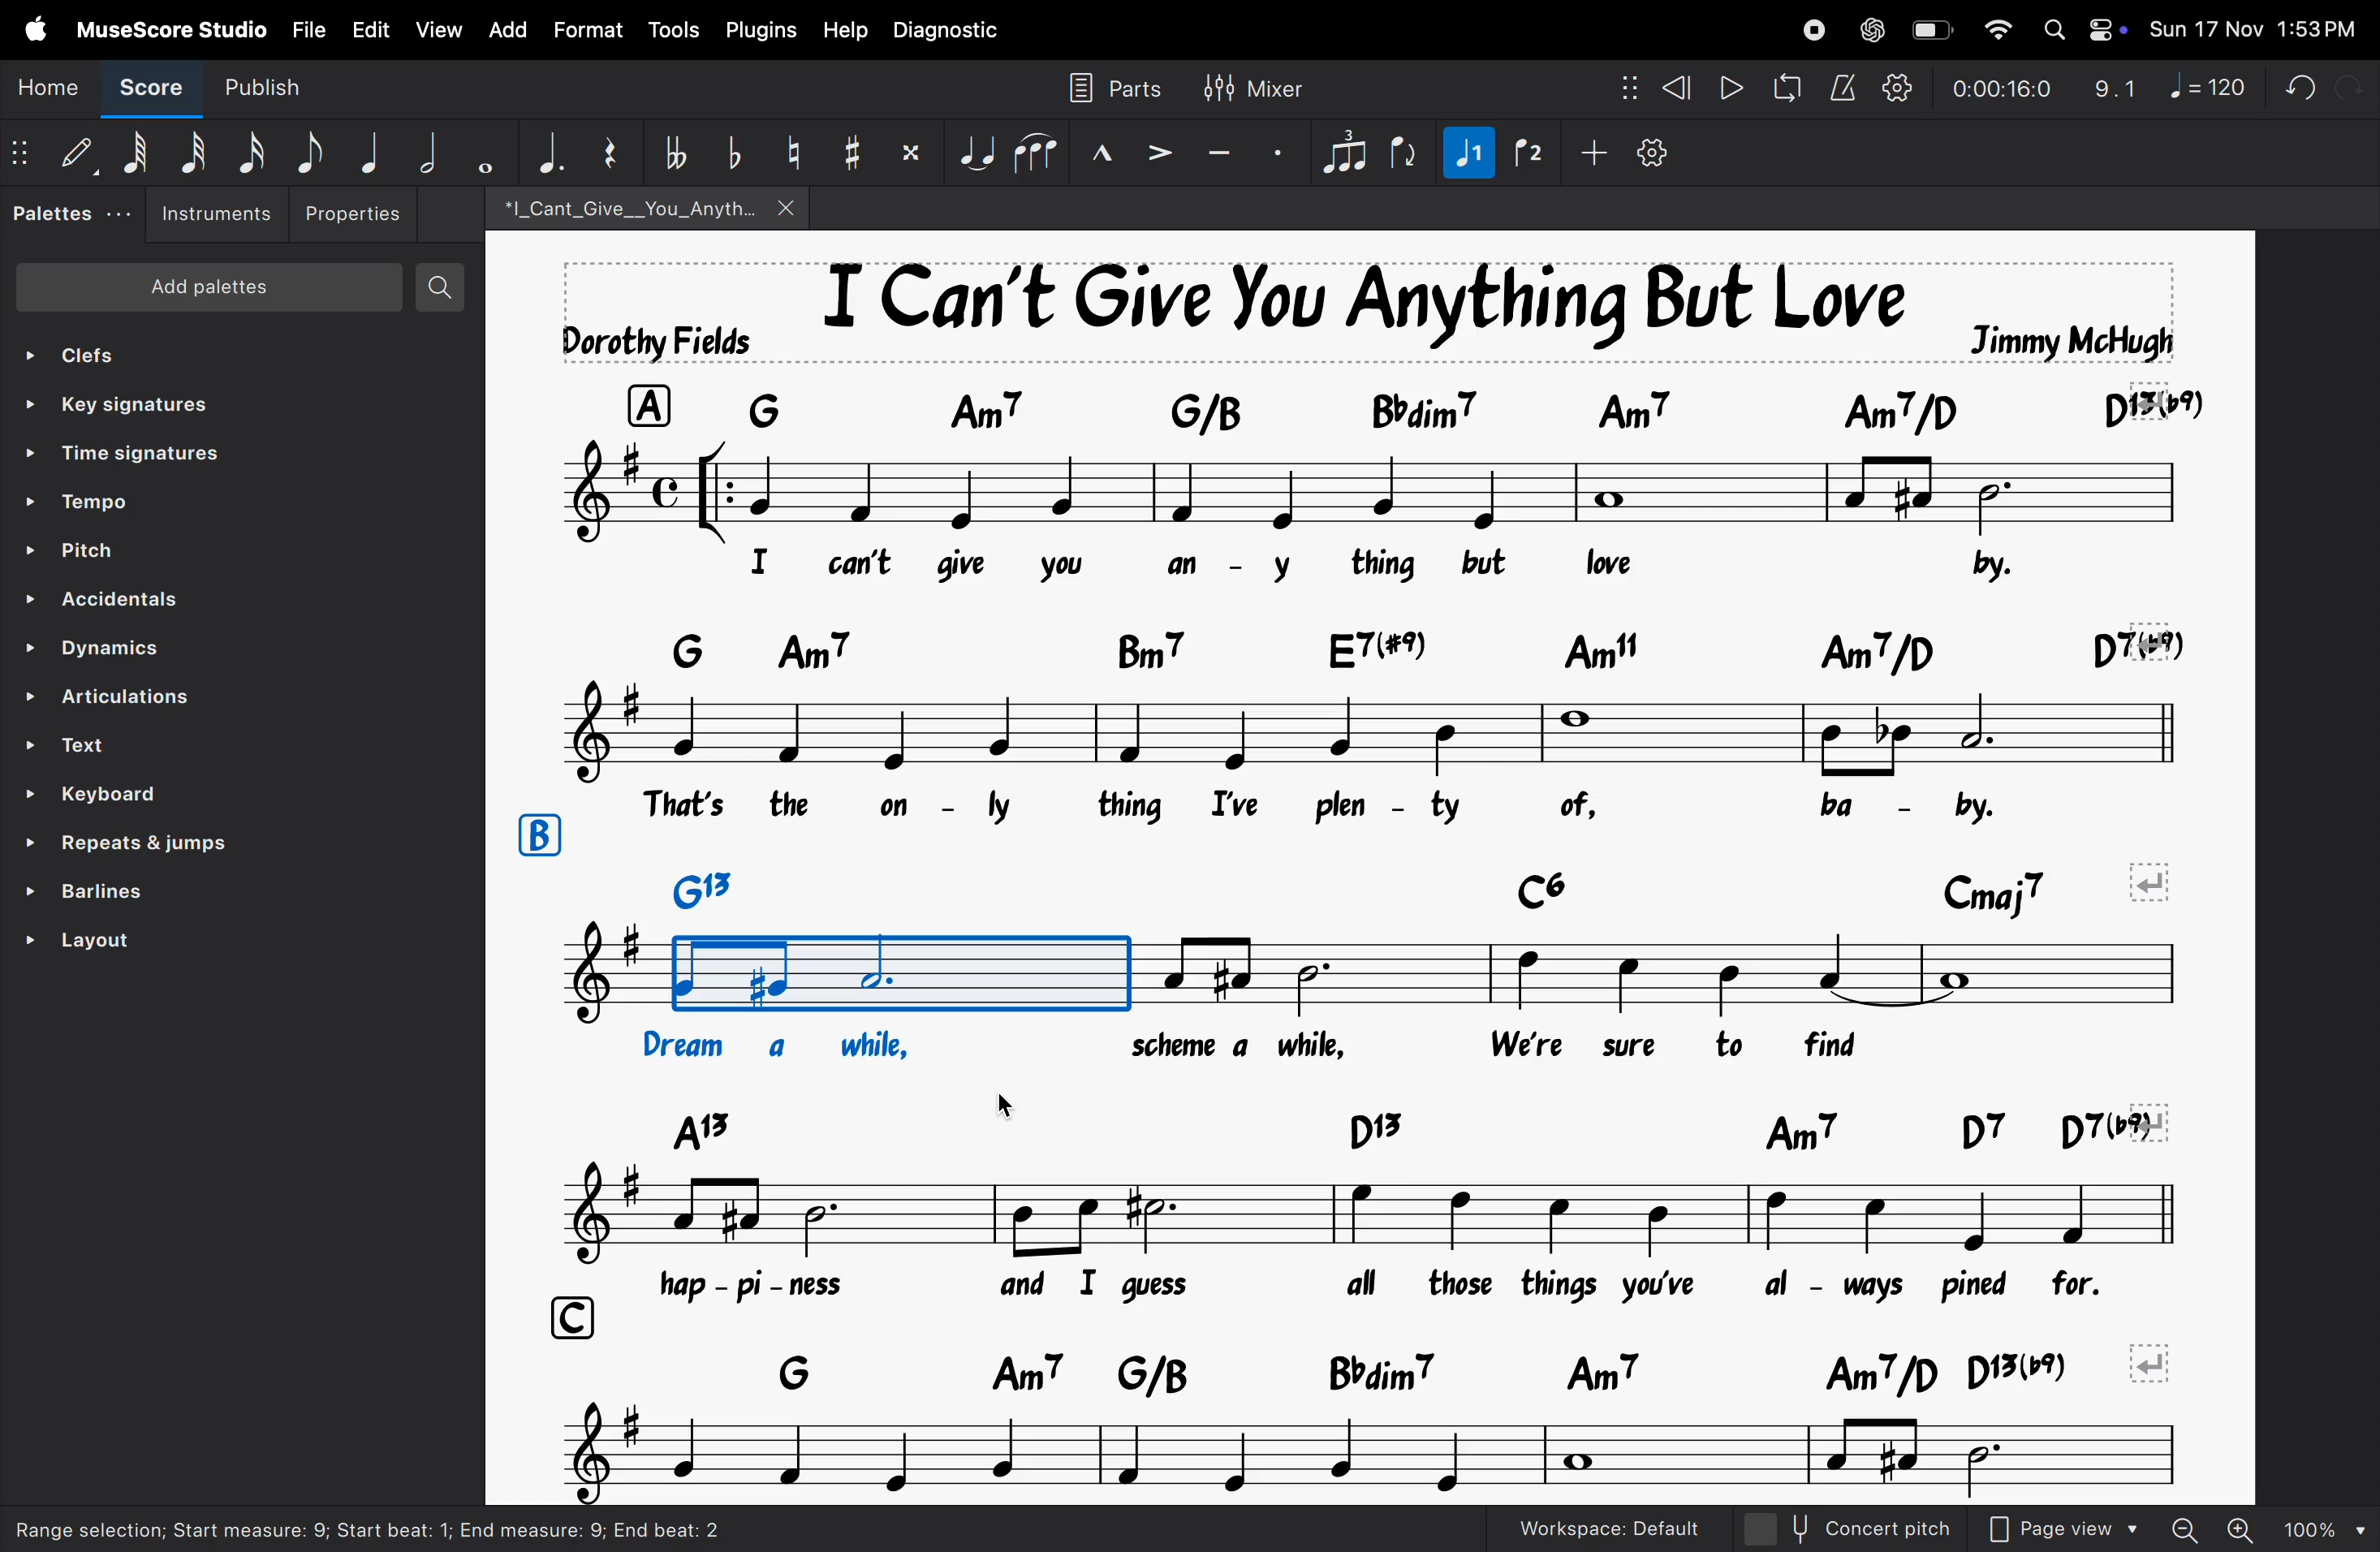 The height and width of the screenshot is (1552, 2380). What do you see at coordinates (1039, 151) in the screenshot?
I see `slur` at bounding box center [1039, 151].